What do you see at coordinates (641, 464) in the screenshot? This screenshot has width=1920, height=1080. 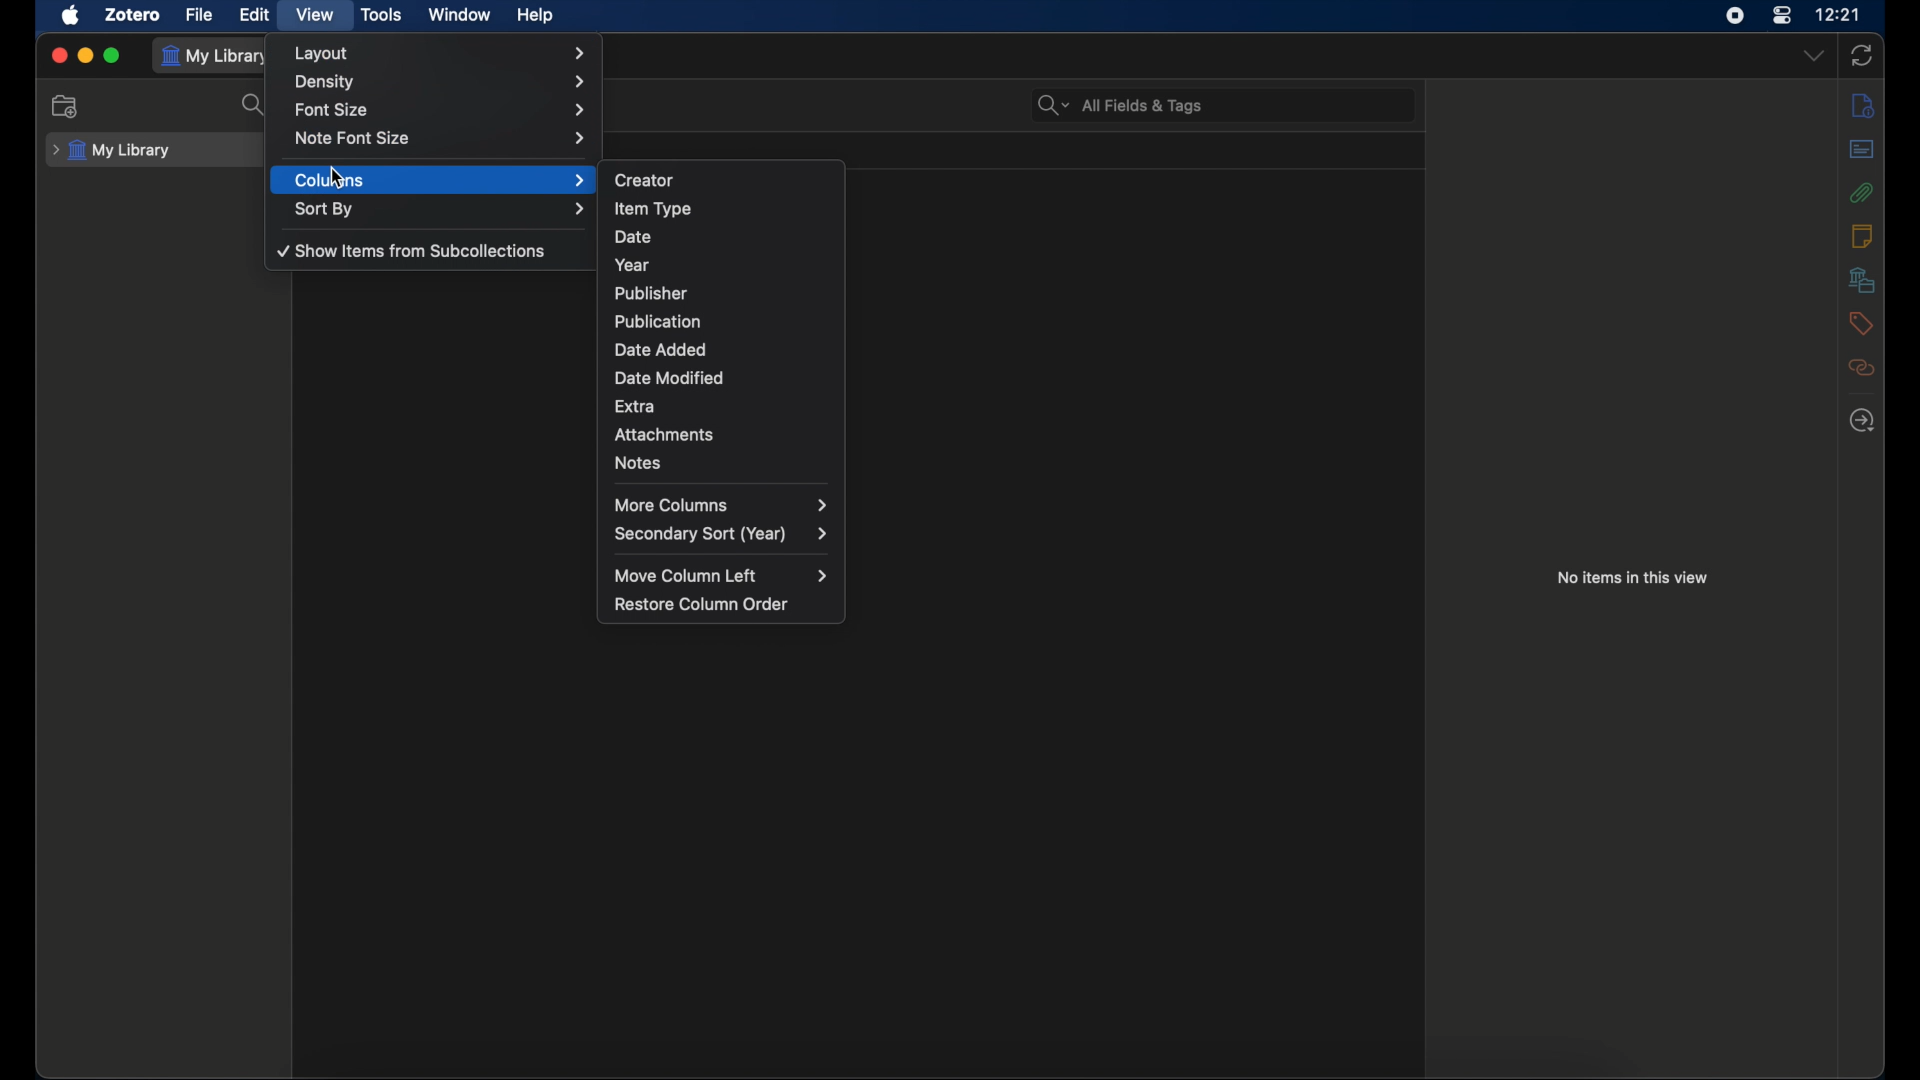 I see `notes` at bounding box center [641, 464].